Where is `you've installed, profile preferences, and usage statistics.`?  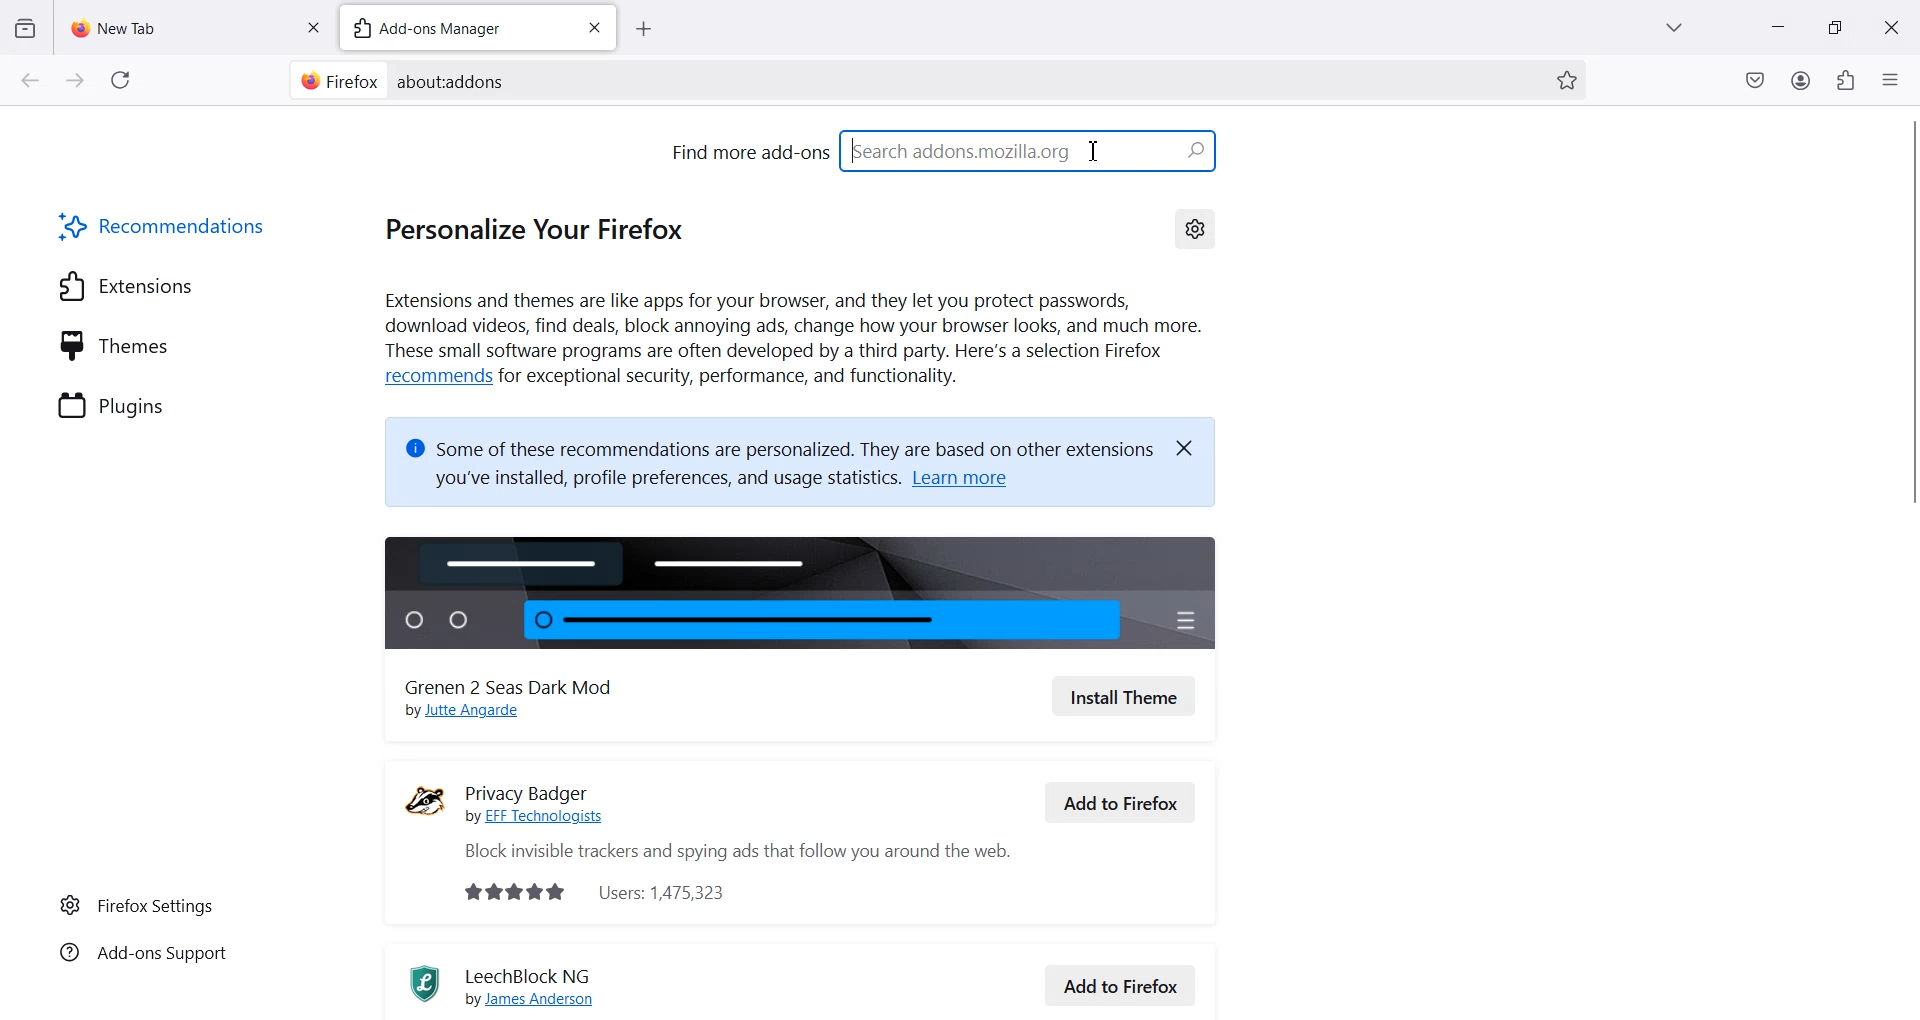 you've installed, profile preferences, and usage statistics. is located at coordinates (653, 482).